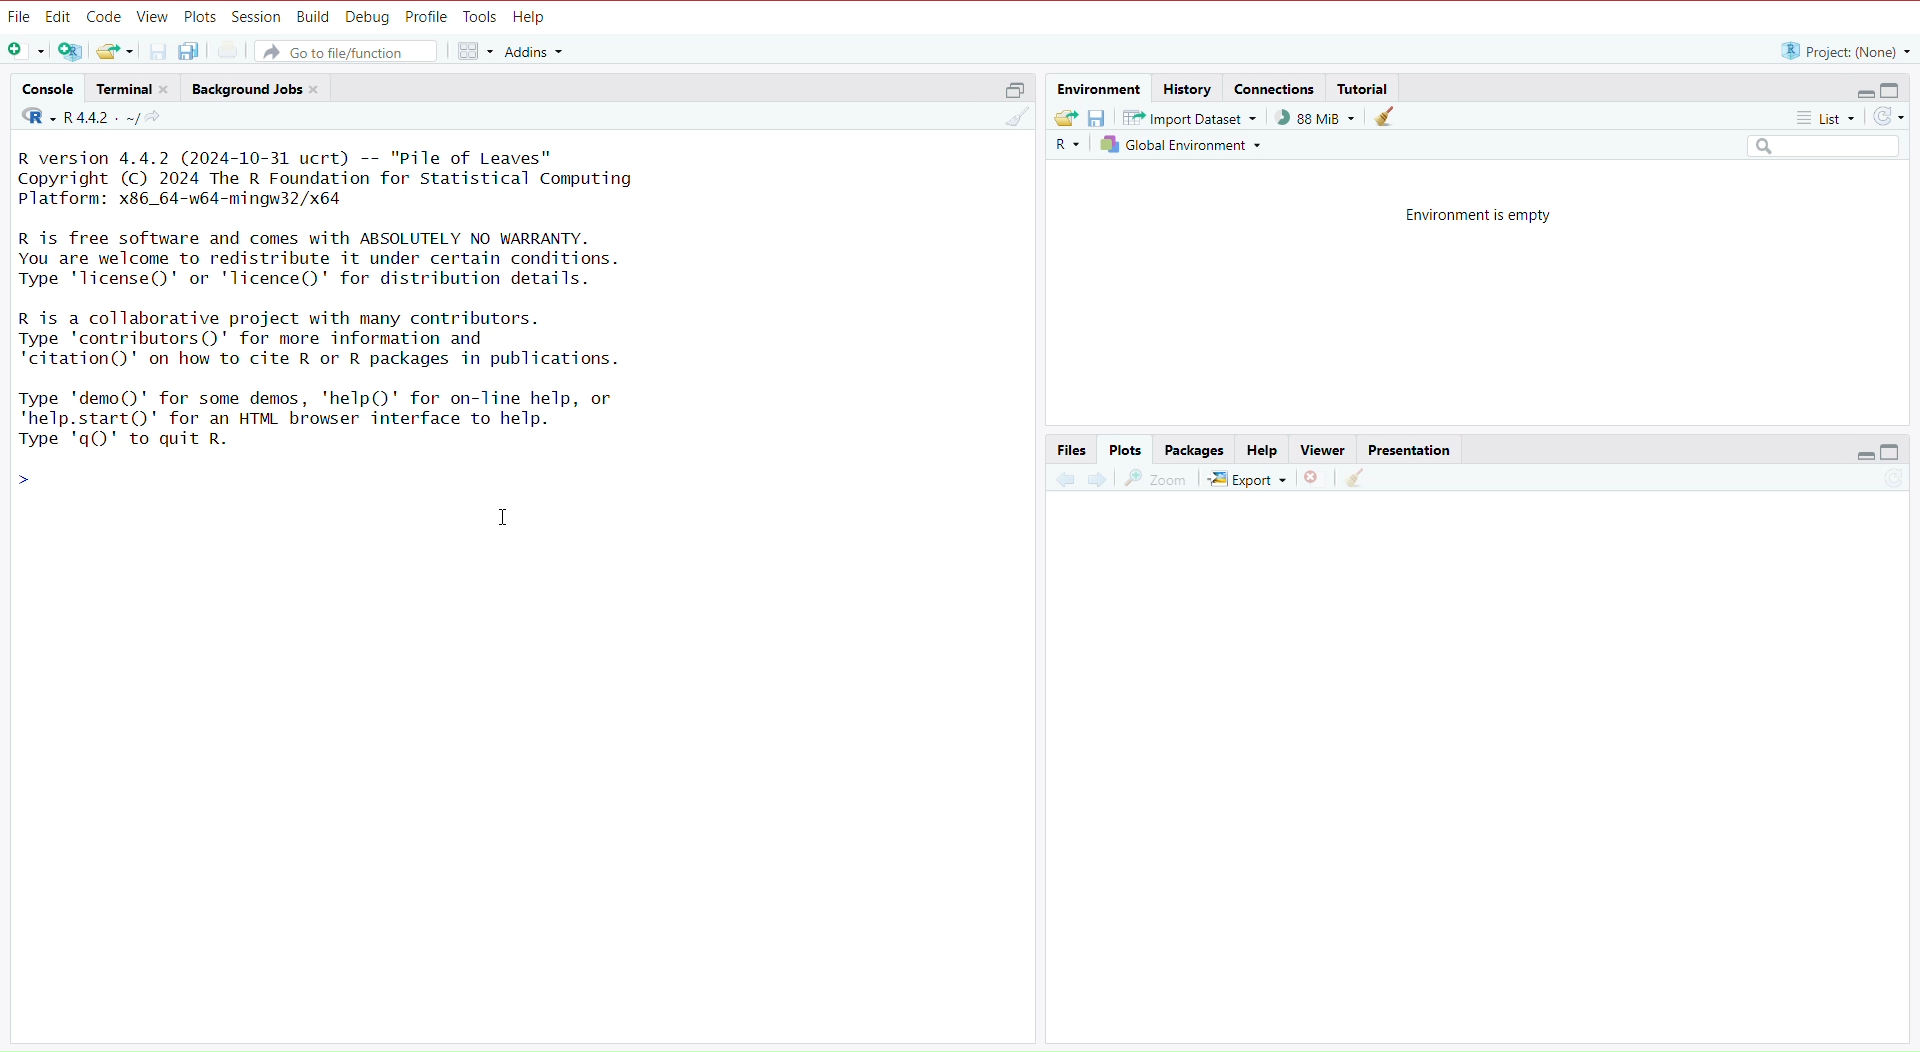 The image size is (1920, 1052). I want to click on collapse, so click(1893, 452).